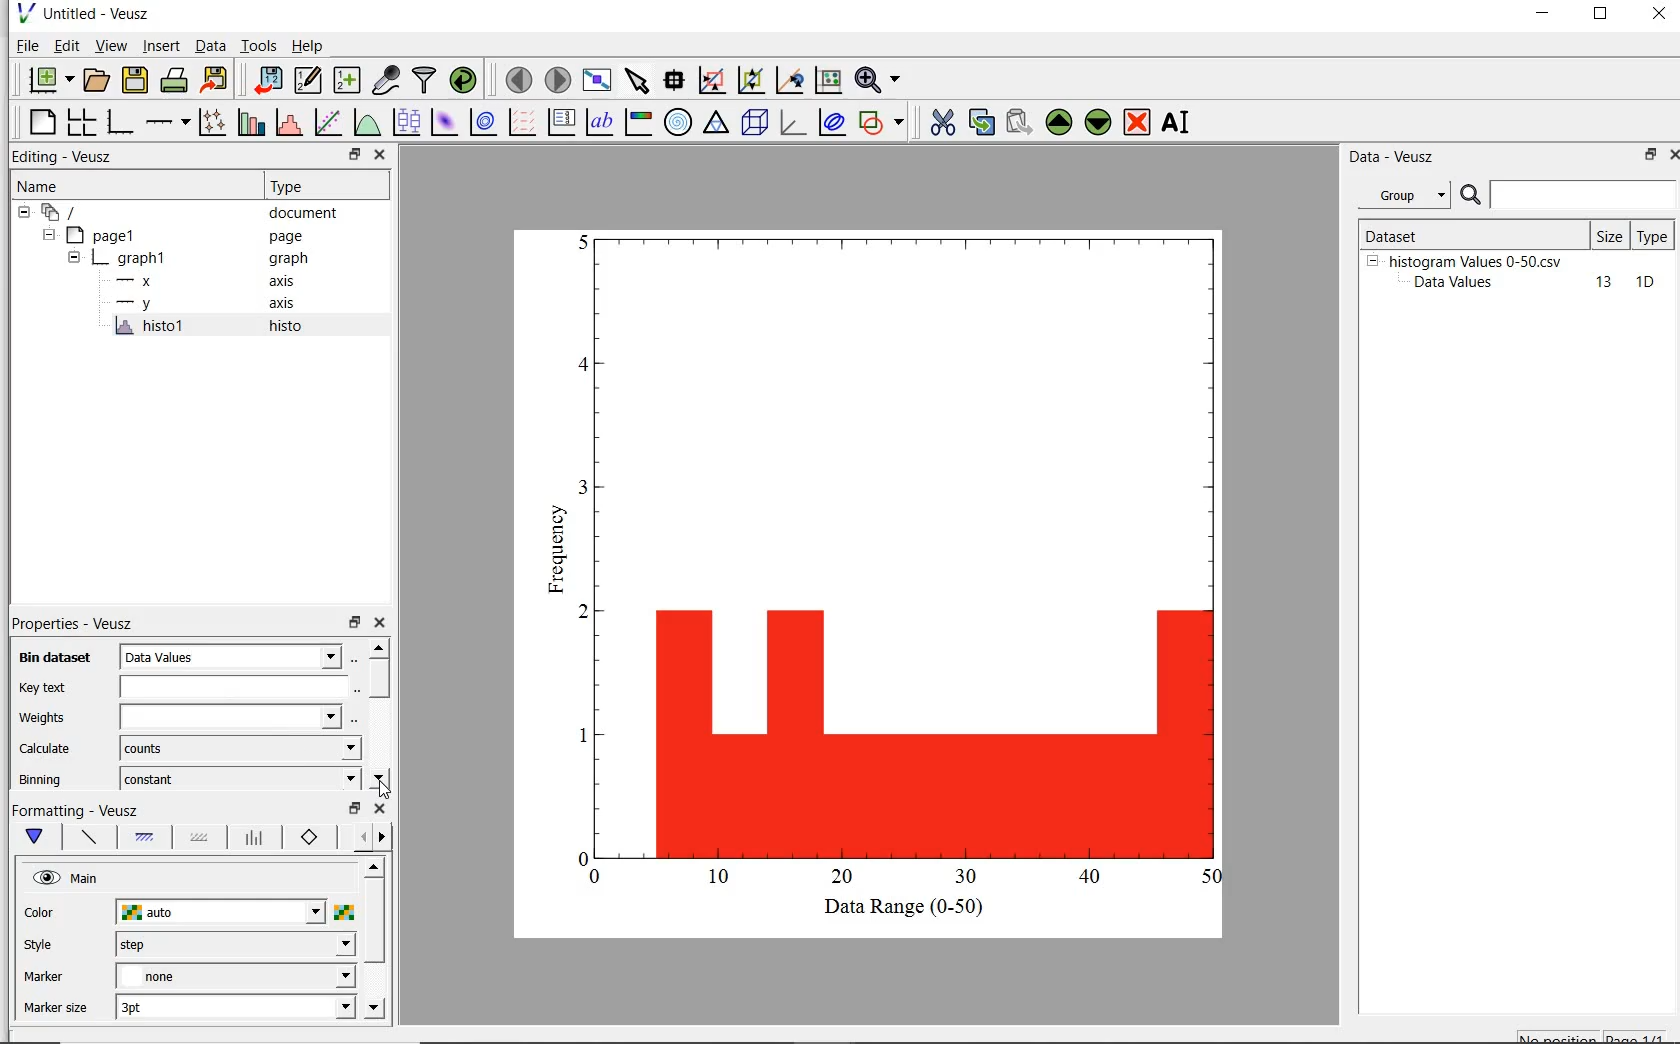  What do you see at coordinates (84, 119) in the screenshot?
I see `arrange graphs in a grid ` at bounding box center [84, 119].